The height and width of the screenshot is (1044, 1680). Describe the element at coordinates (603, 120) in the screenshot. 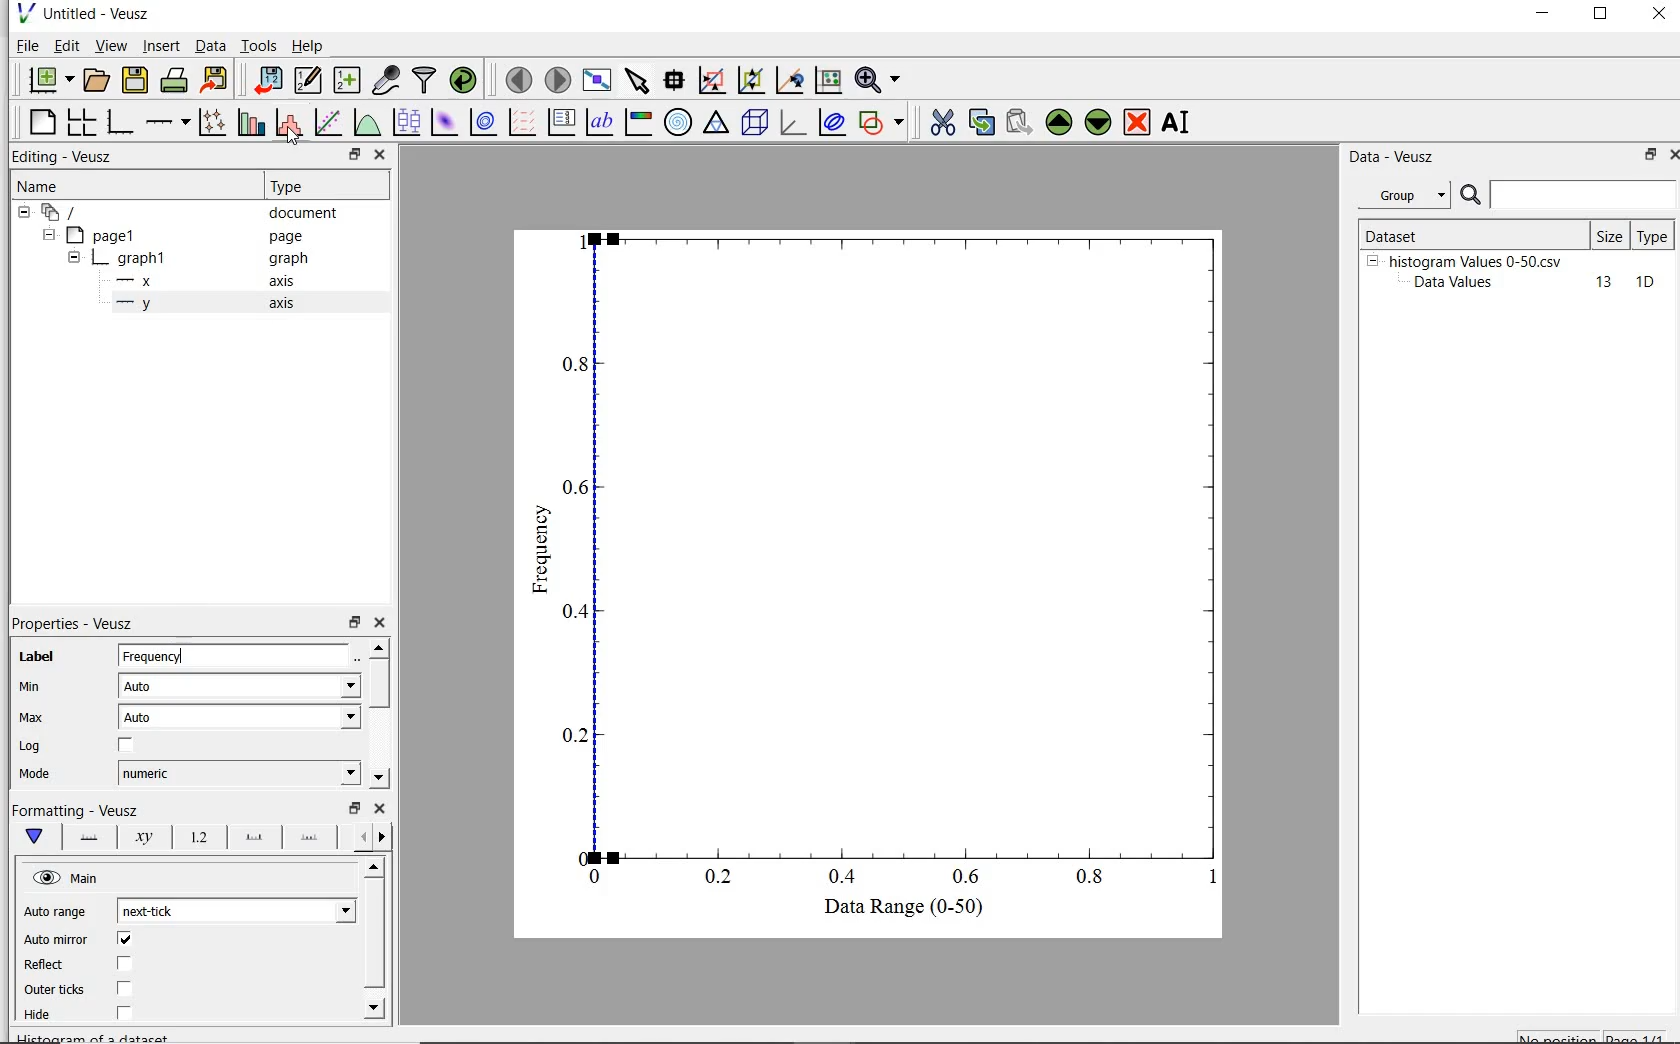

I see `text label` at that location.